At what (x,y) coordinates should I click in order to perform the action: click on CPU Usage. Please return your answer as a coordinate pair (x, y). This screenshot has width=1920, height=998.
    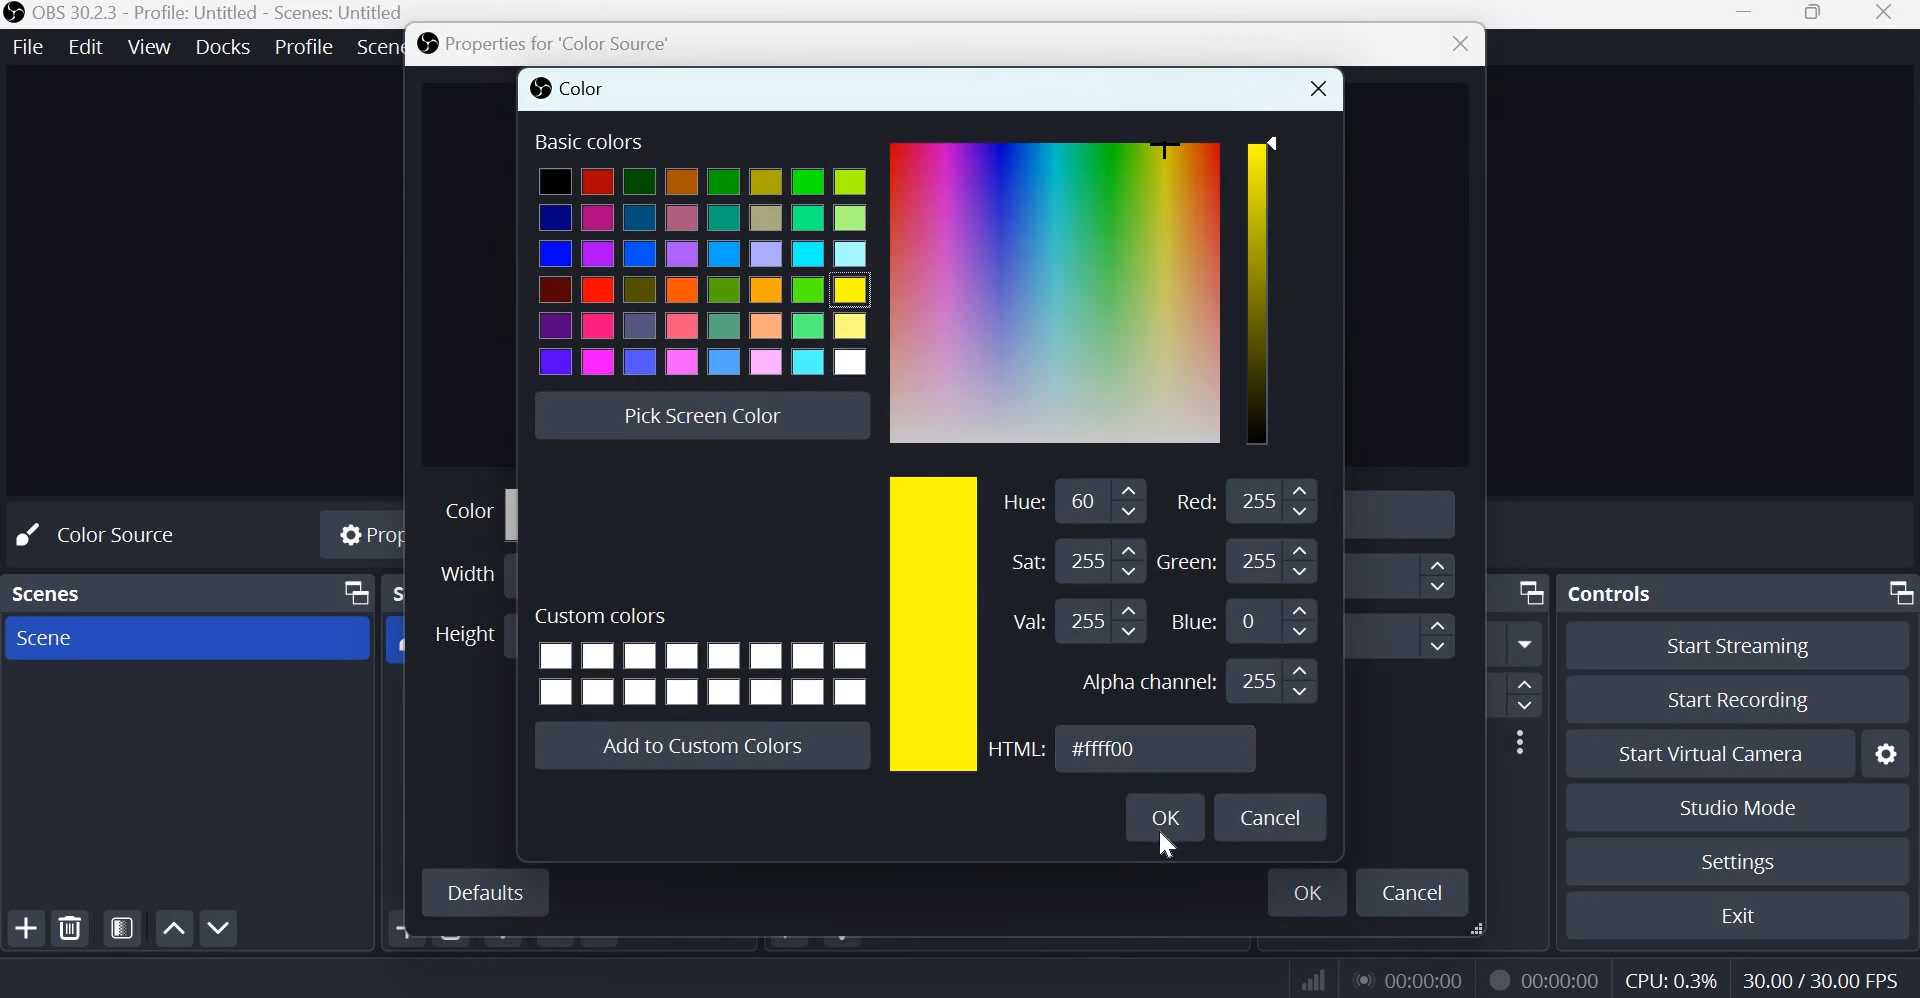
    Looking at the image, I should click on (1669, 981).